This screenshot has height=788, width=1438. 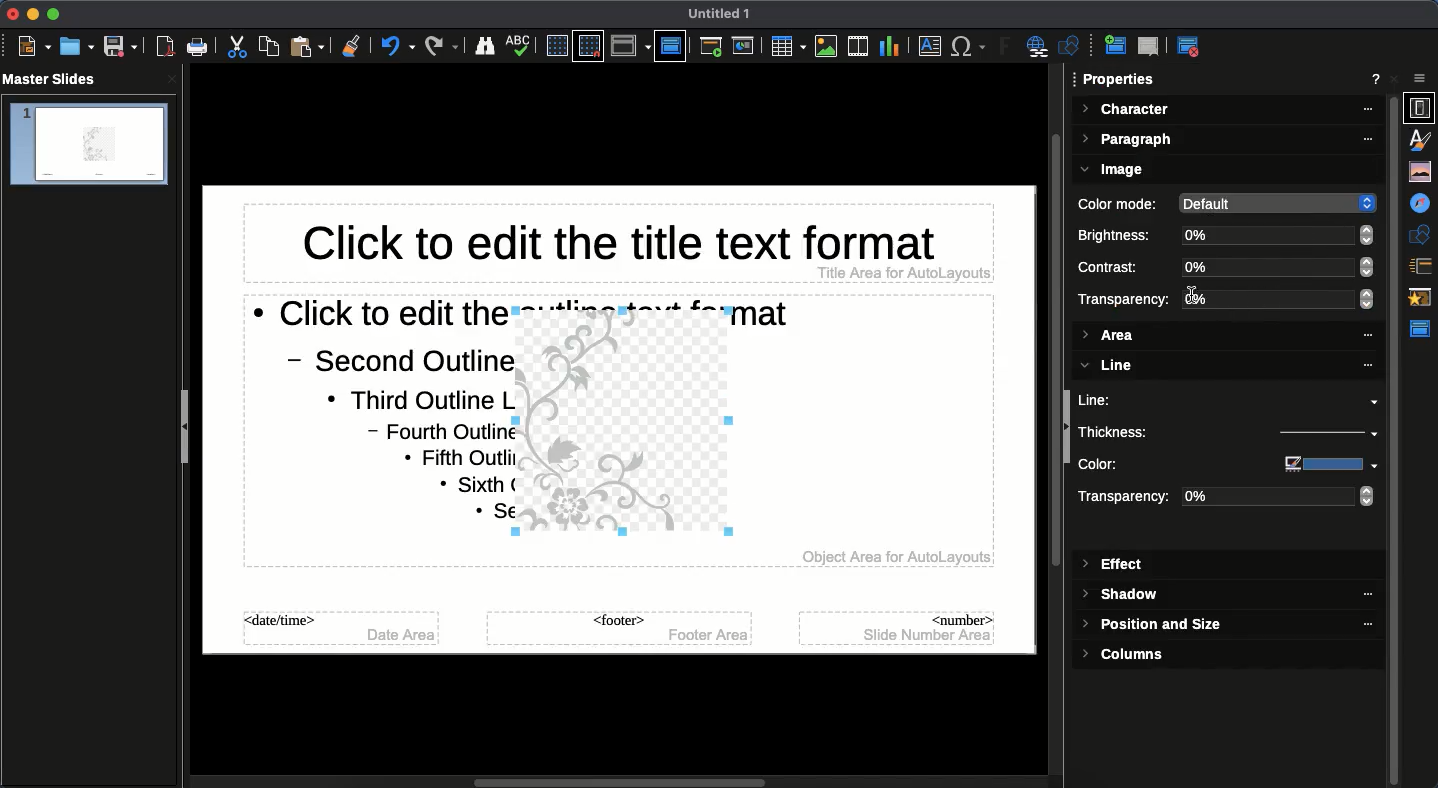 I want to click on Position and size, so click(x=1155, y=627).